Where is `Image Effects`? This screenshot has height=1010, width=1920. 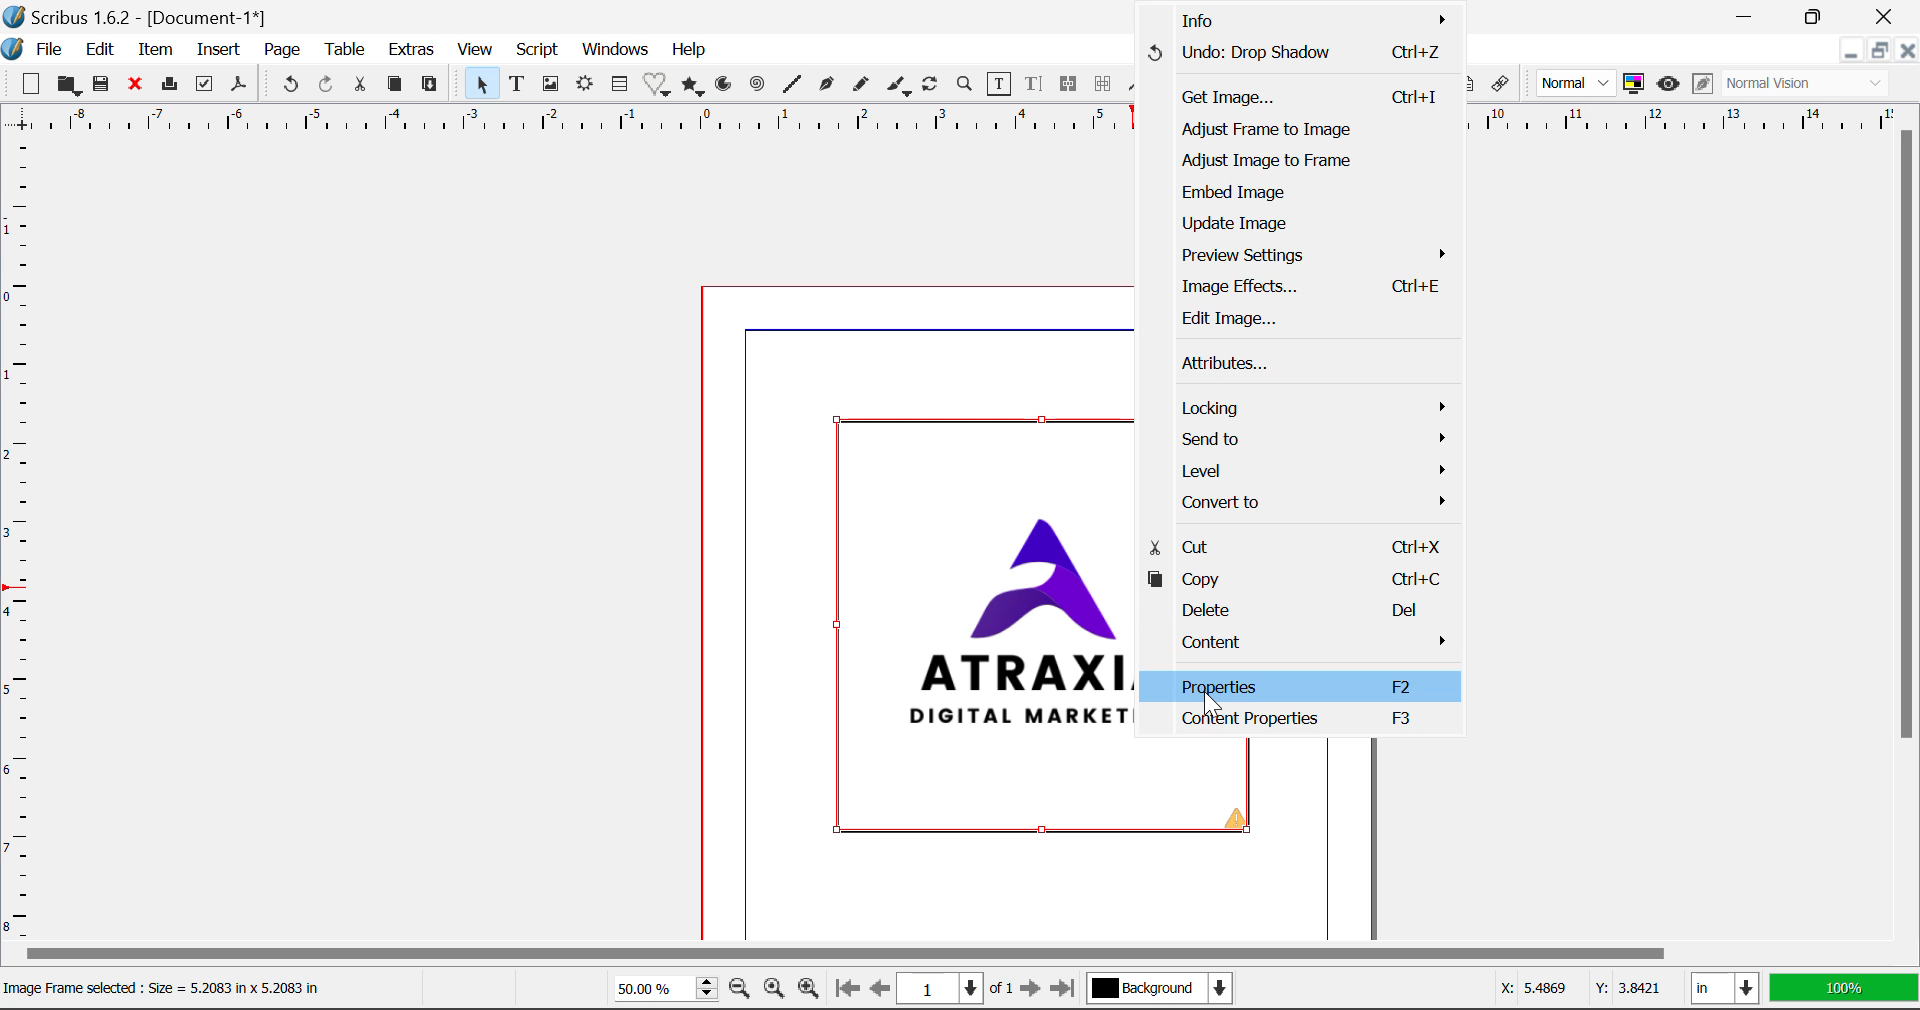
Image Effects is located at coordinates (1313, 288).